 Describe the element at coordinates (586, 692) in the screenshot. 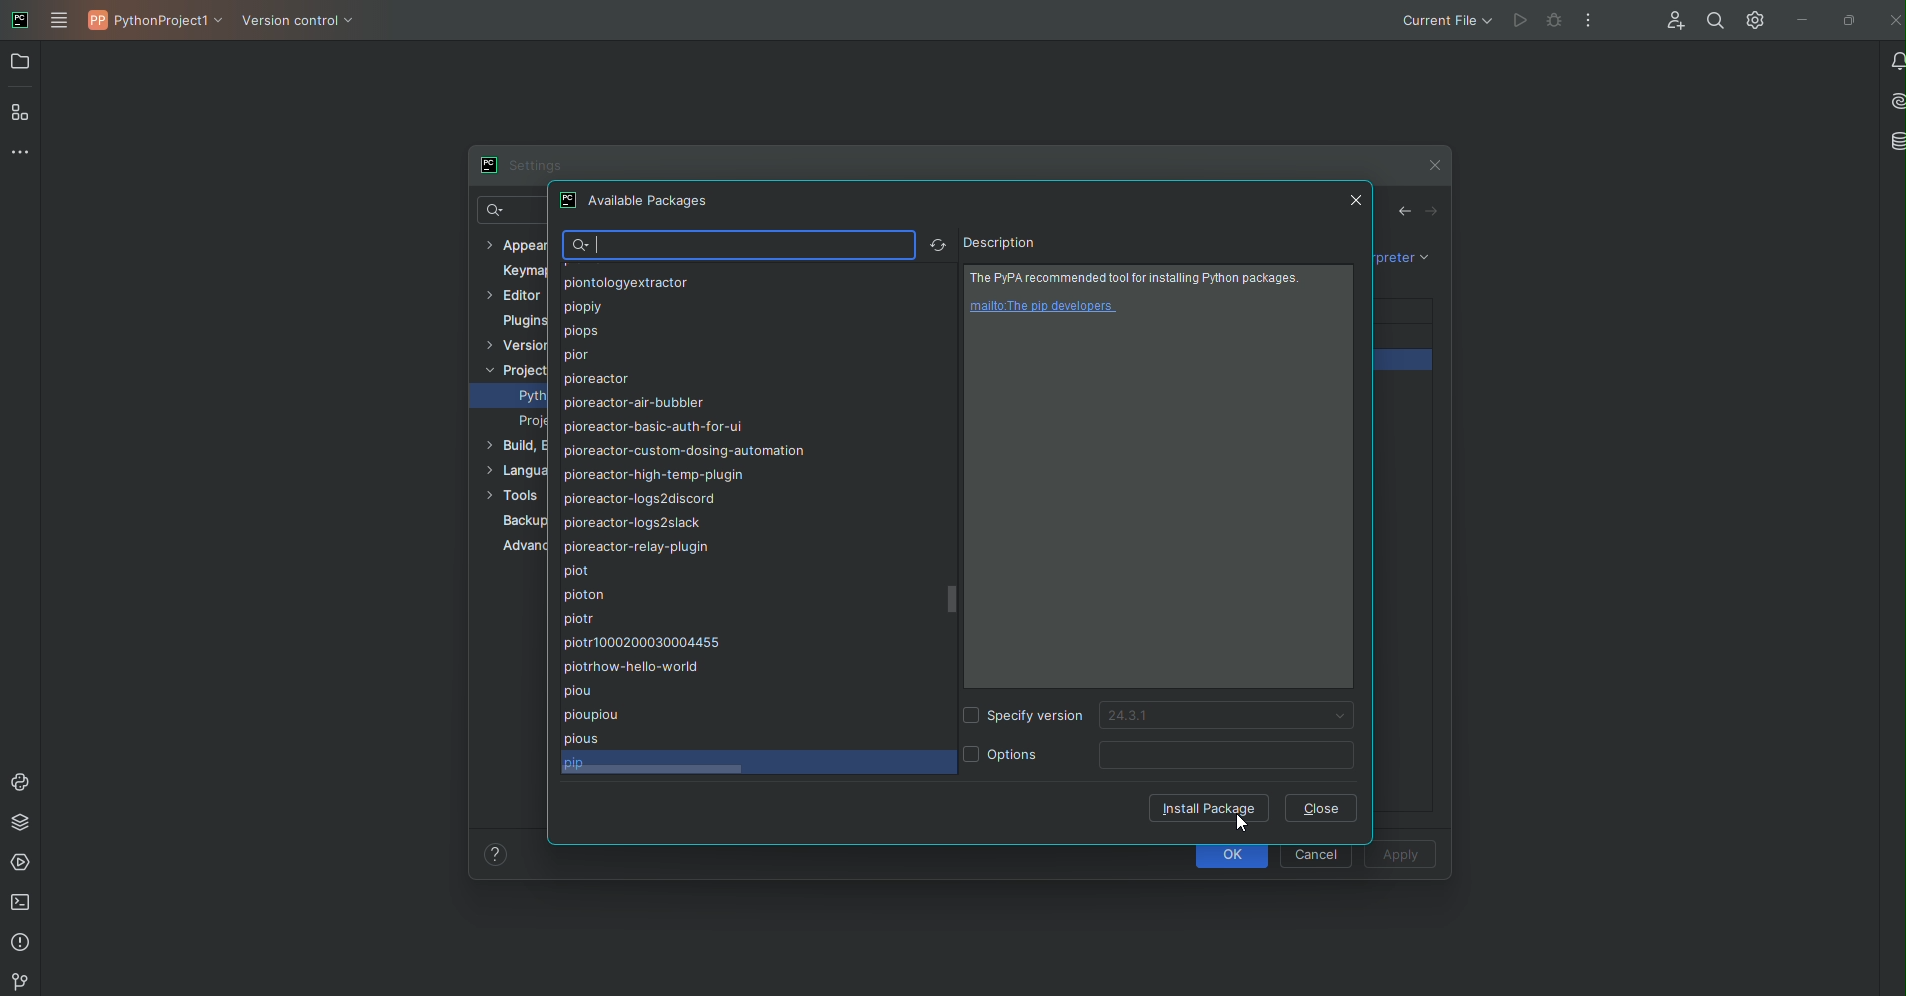

I see `piou` at that location.